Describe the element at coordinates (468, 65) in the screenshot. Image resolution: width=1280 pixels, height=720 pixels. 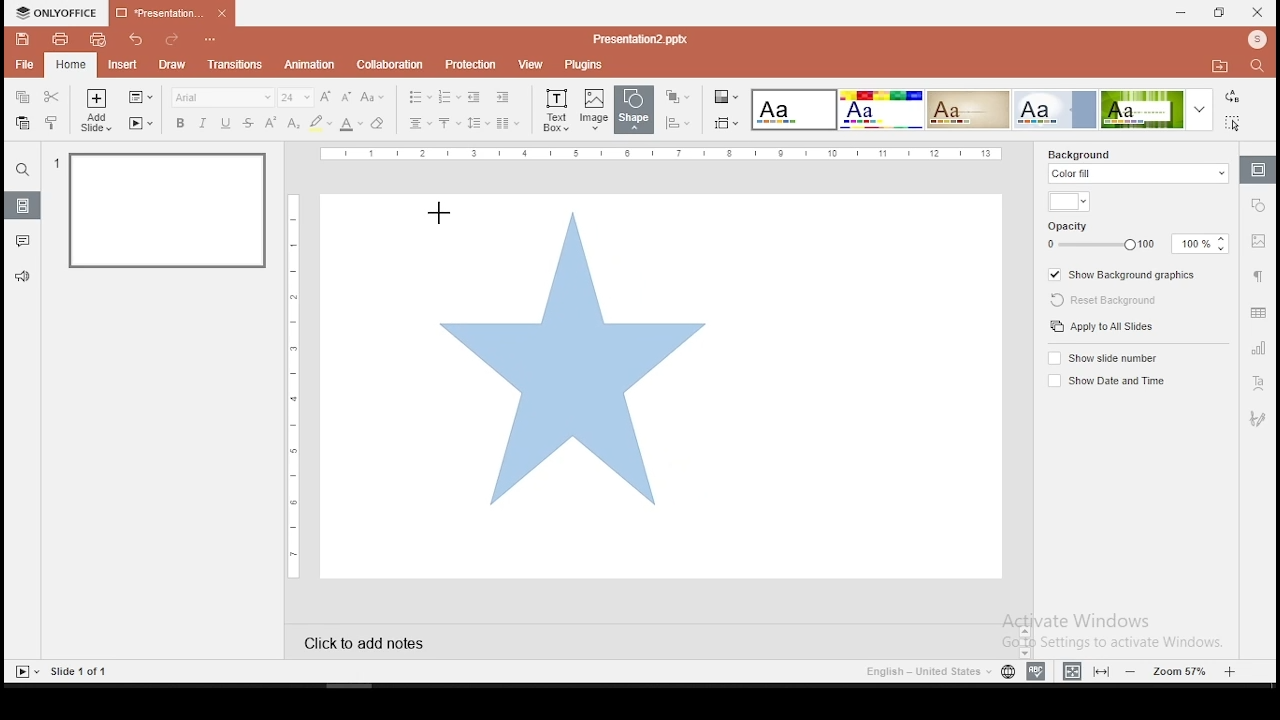
I see `protection` at that location.